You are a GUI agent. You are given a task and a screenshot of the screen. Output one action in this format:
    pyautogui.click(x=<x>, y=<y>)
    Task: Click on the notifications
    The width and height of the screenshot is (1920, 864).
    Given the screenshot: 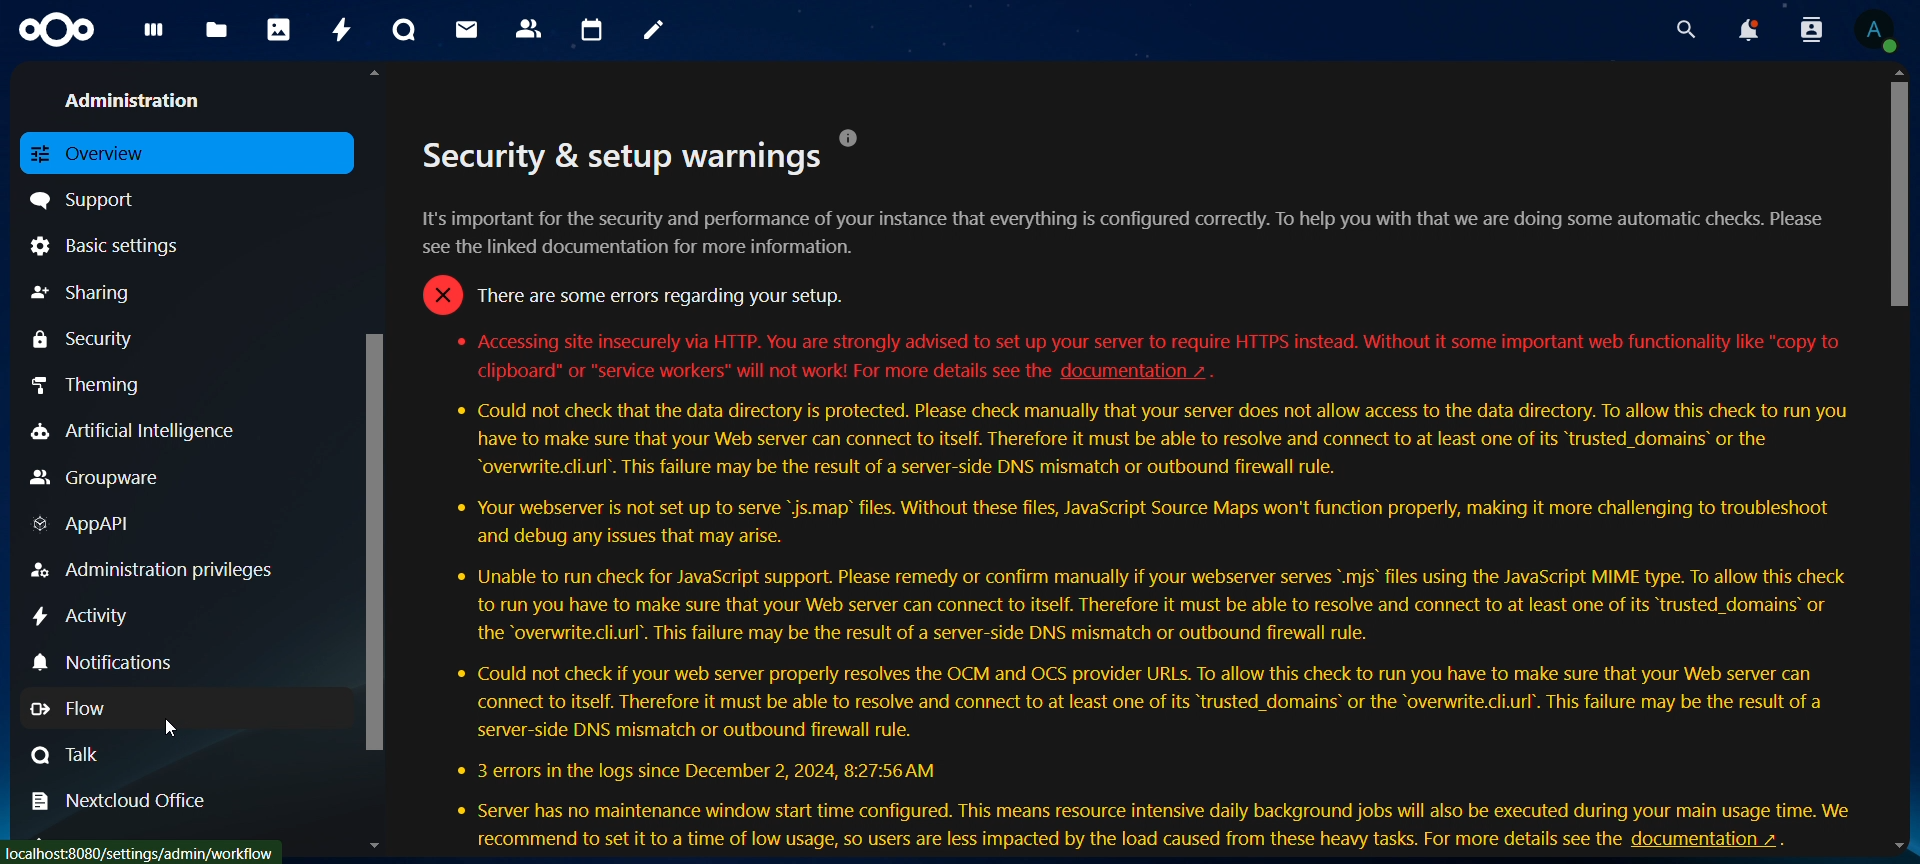 What is the action you would take?
    pyautogui.click(x=1747, y=30)
    